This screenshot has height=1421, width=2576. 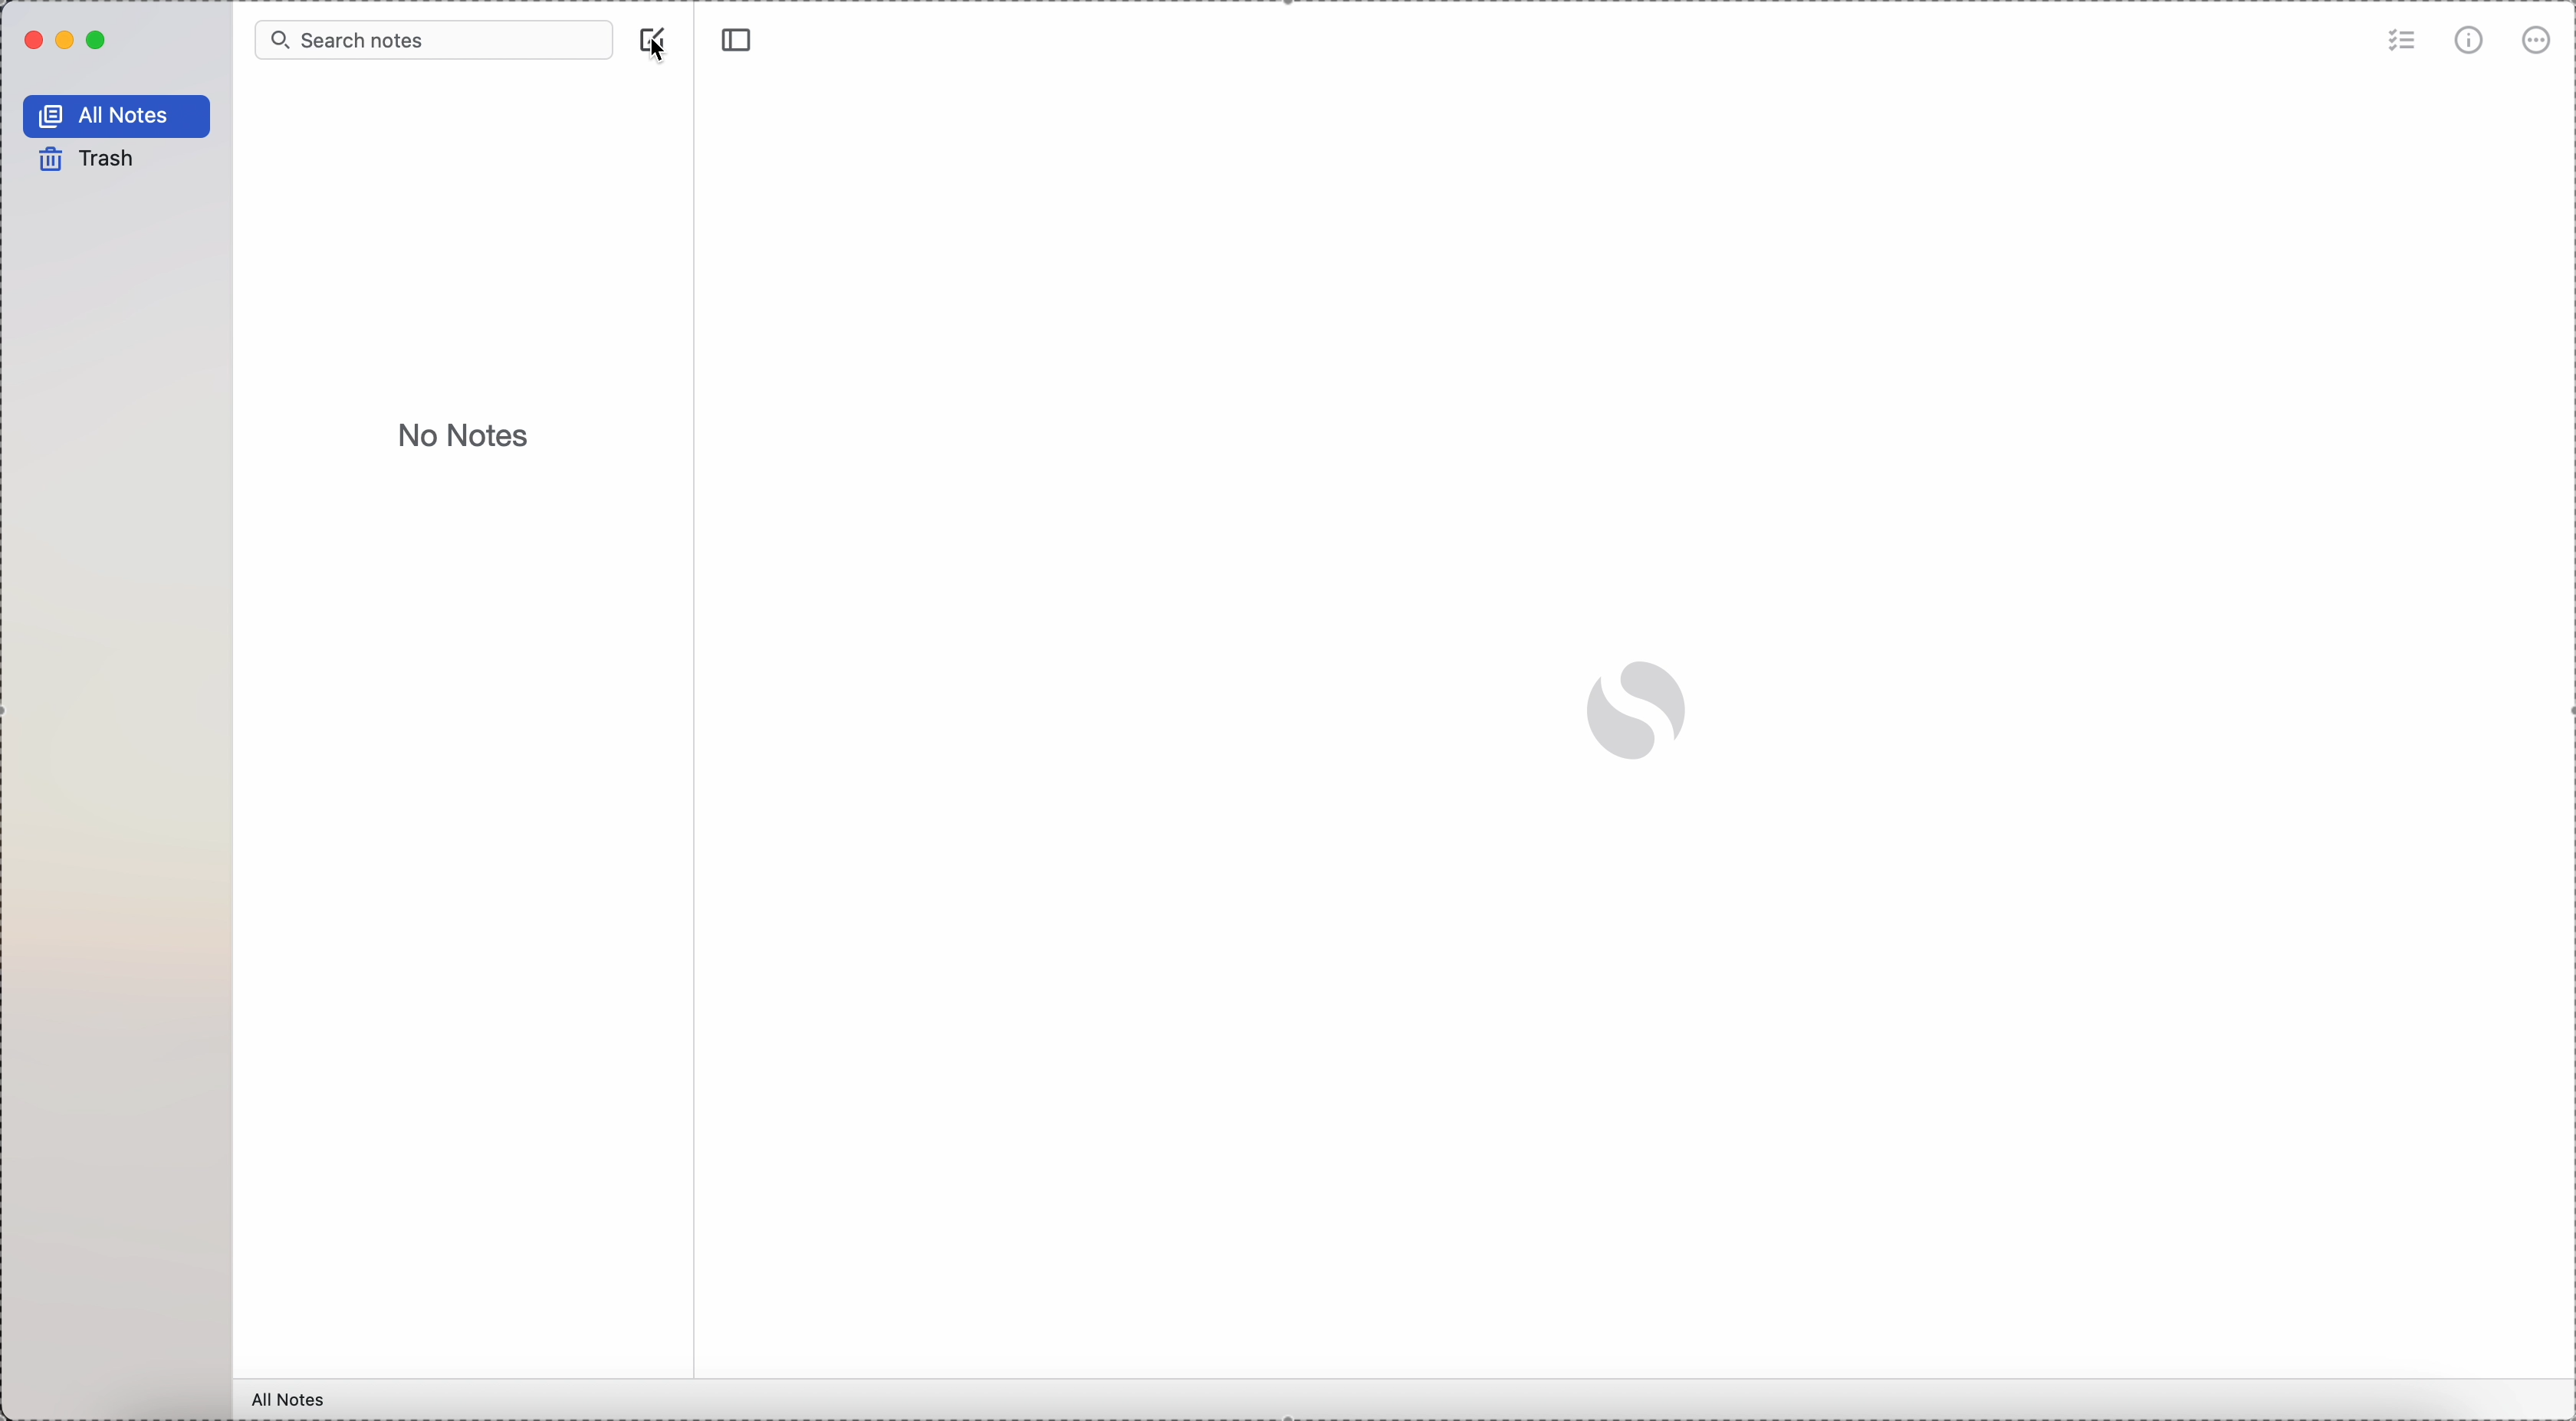 What do you see at coordinates (292, 1399) in the screenshot?
I see `all notes` at bounding box center [292, 1399].